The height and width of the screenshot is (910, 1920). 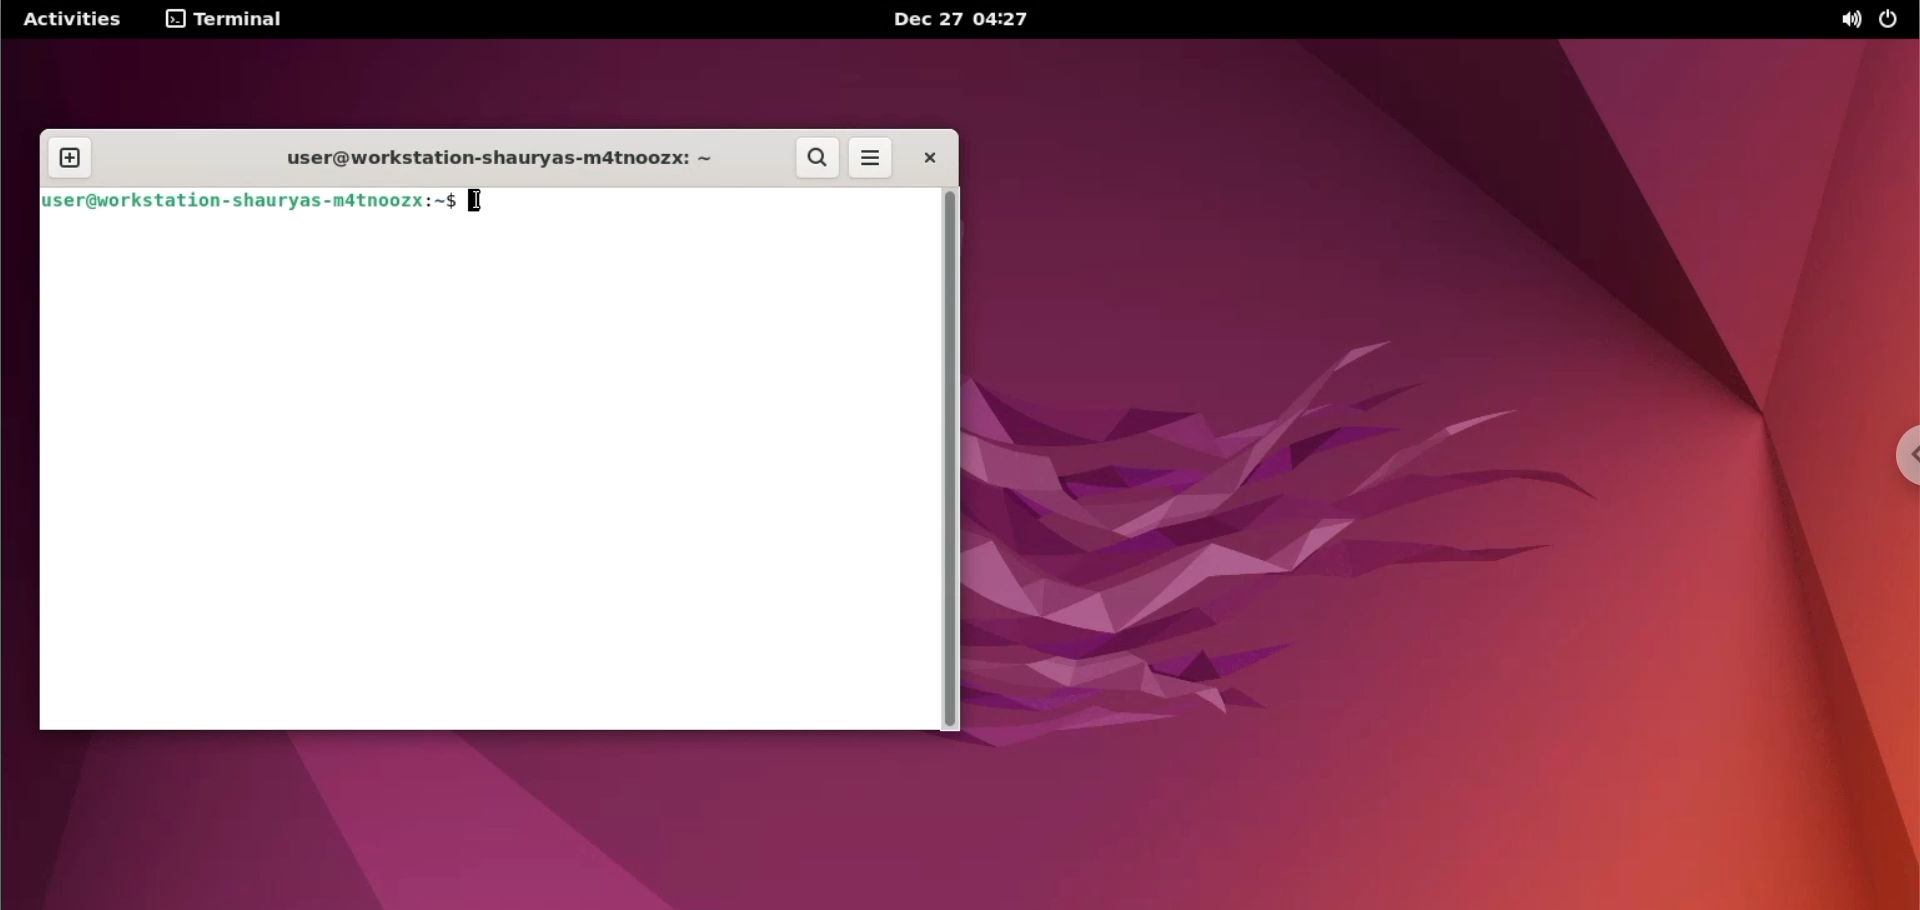 What do you see at coordinates (1896, 21) in the screenshot?
I see `power options` at bounding box center [1896, 21].